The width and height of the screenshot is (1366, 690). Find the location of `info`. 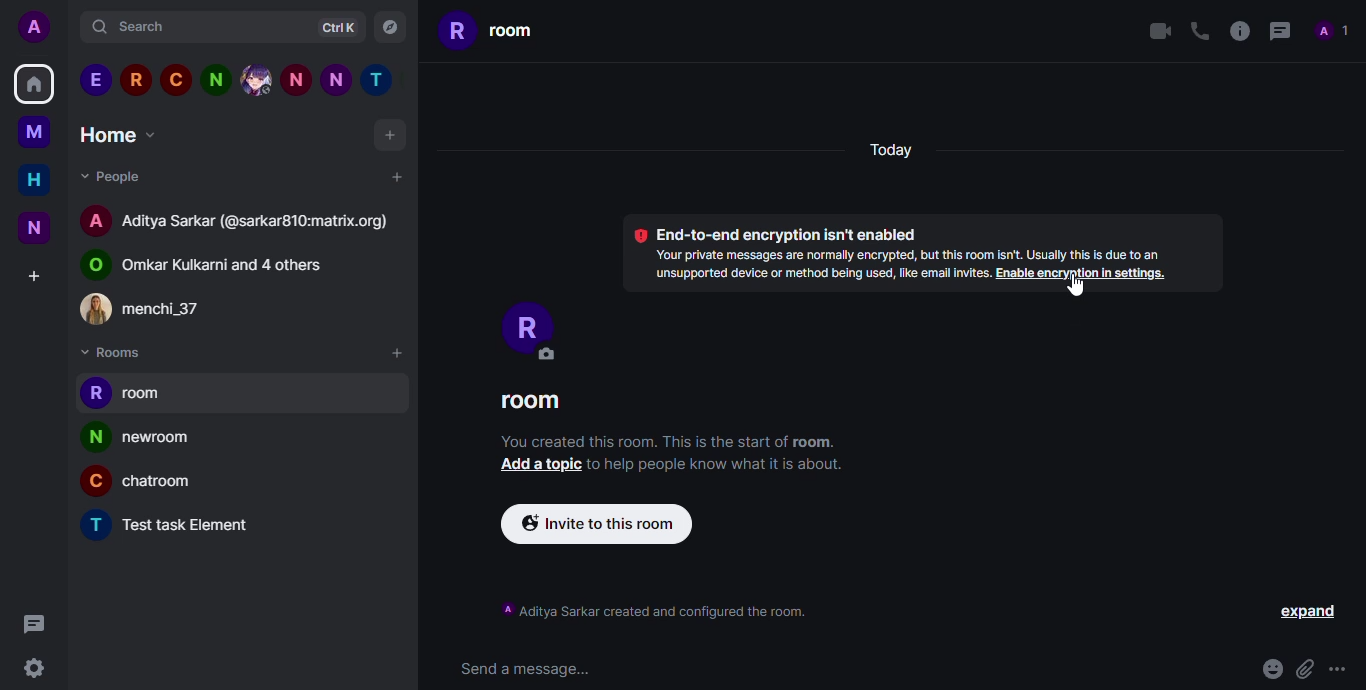

info is located at coordinates (816, 266).